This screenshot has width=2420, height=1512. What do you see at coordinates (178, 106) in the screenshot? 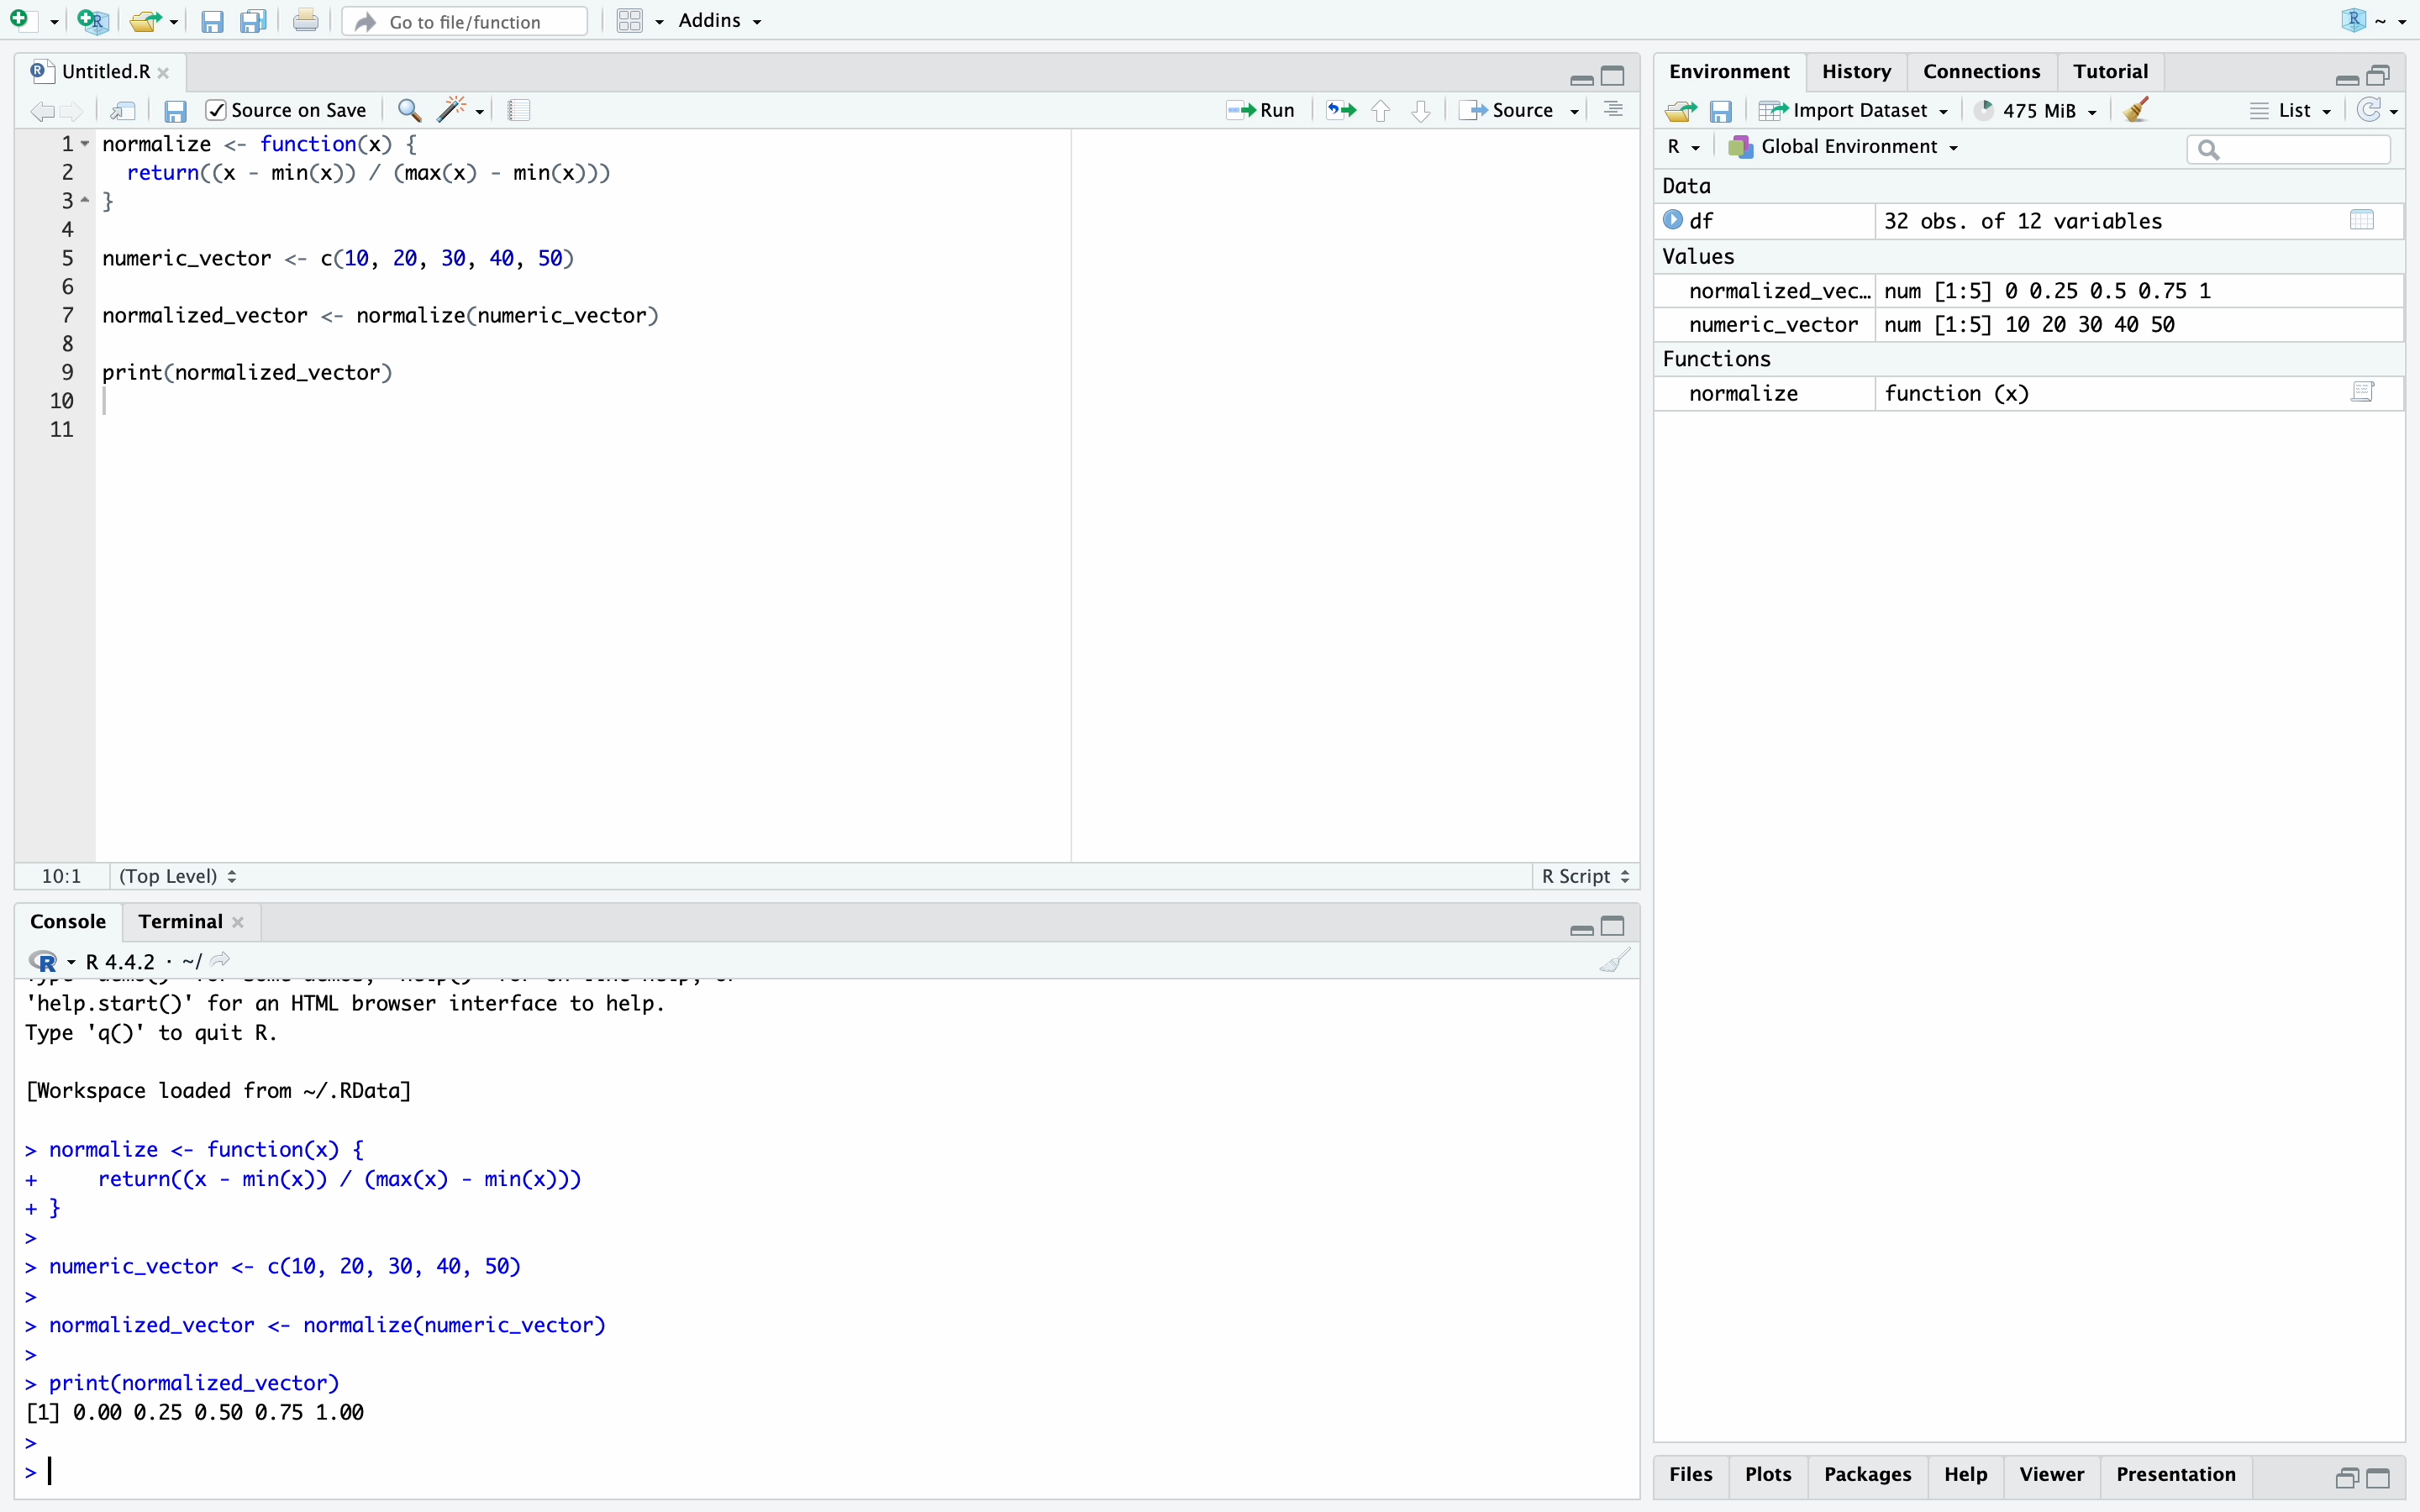
I see `Save current document (Ctrl + S)` at bounding box center [178, 106].